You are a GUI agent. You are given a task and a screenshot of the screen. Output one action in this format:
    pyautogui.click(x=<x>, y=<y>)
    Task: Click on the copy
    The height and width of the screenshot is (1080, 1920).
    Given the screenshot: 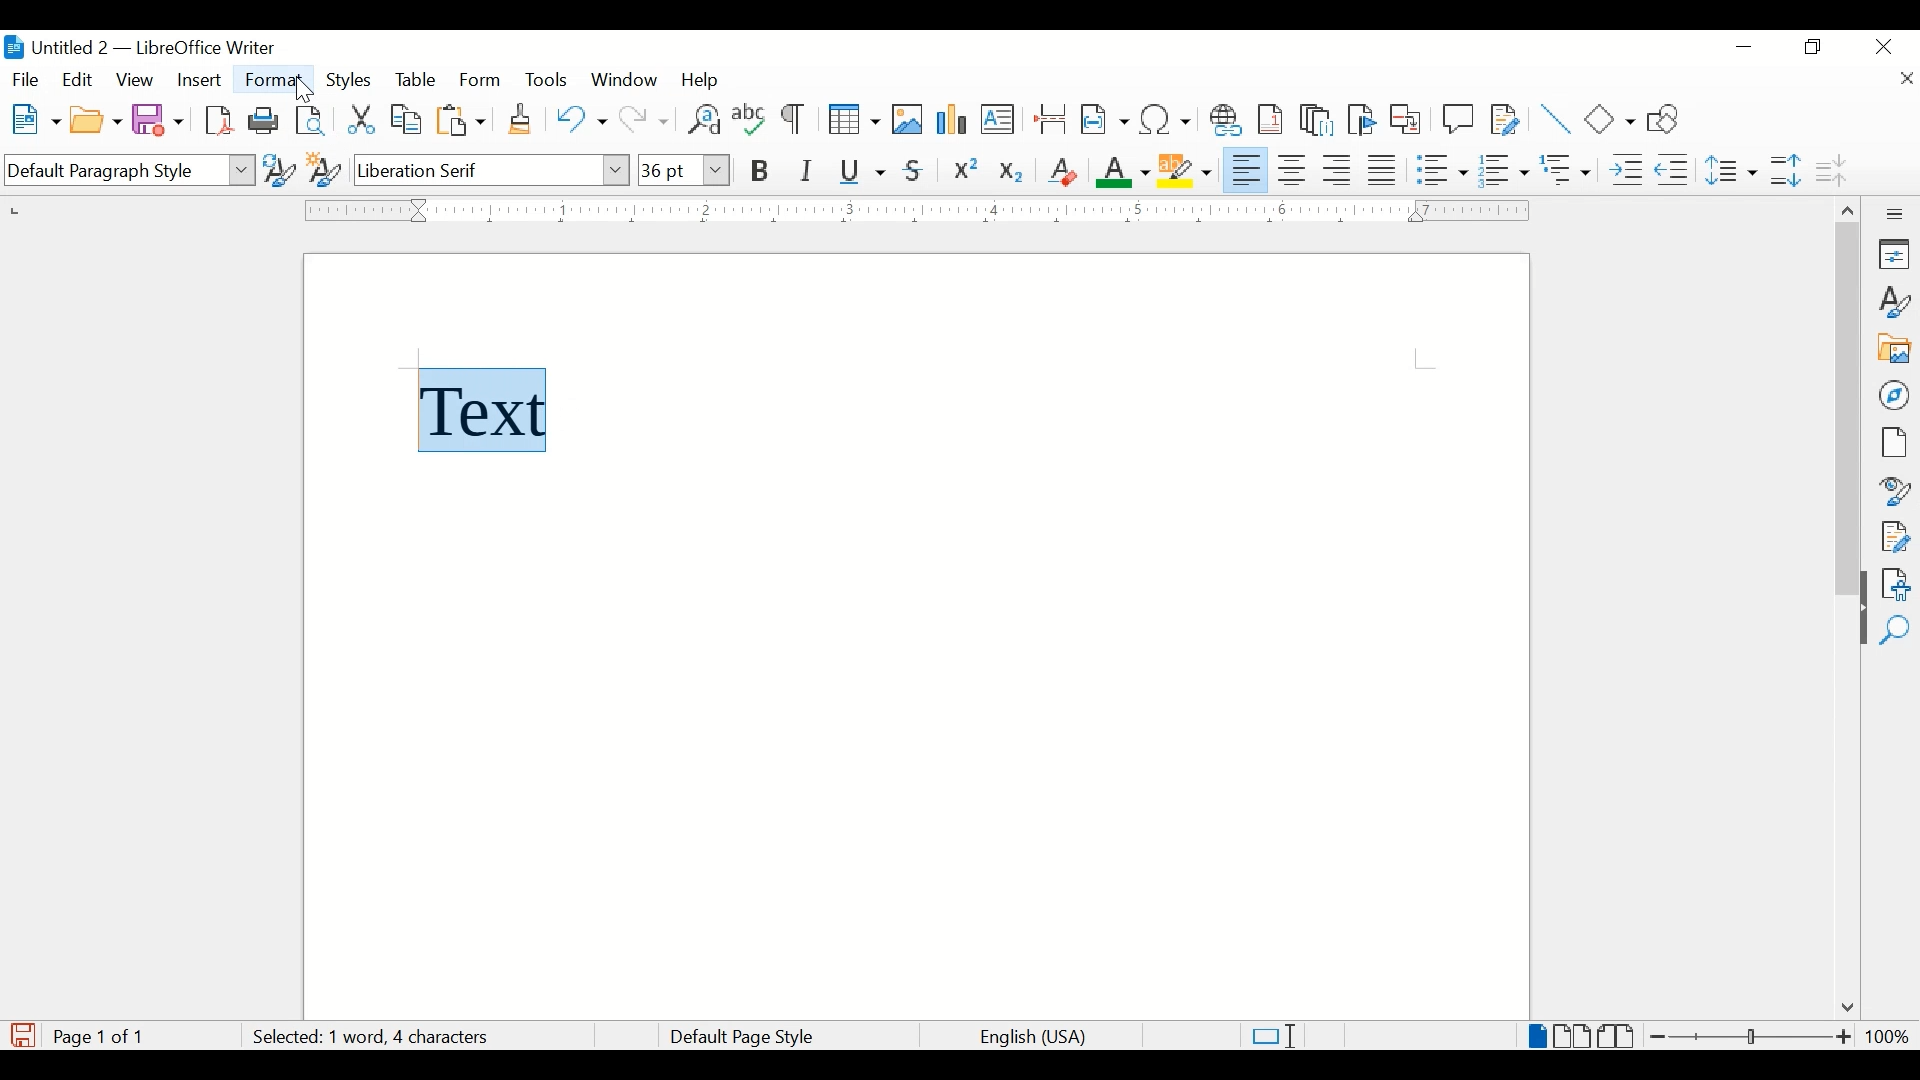 What is the action you would take?
    pyautogui.click(x=408, y=120)
    